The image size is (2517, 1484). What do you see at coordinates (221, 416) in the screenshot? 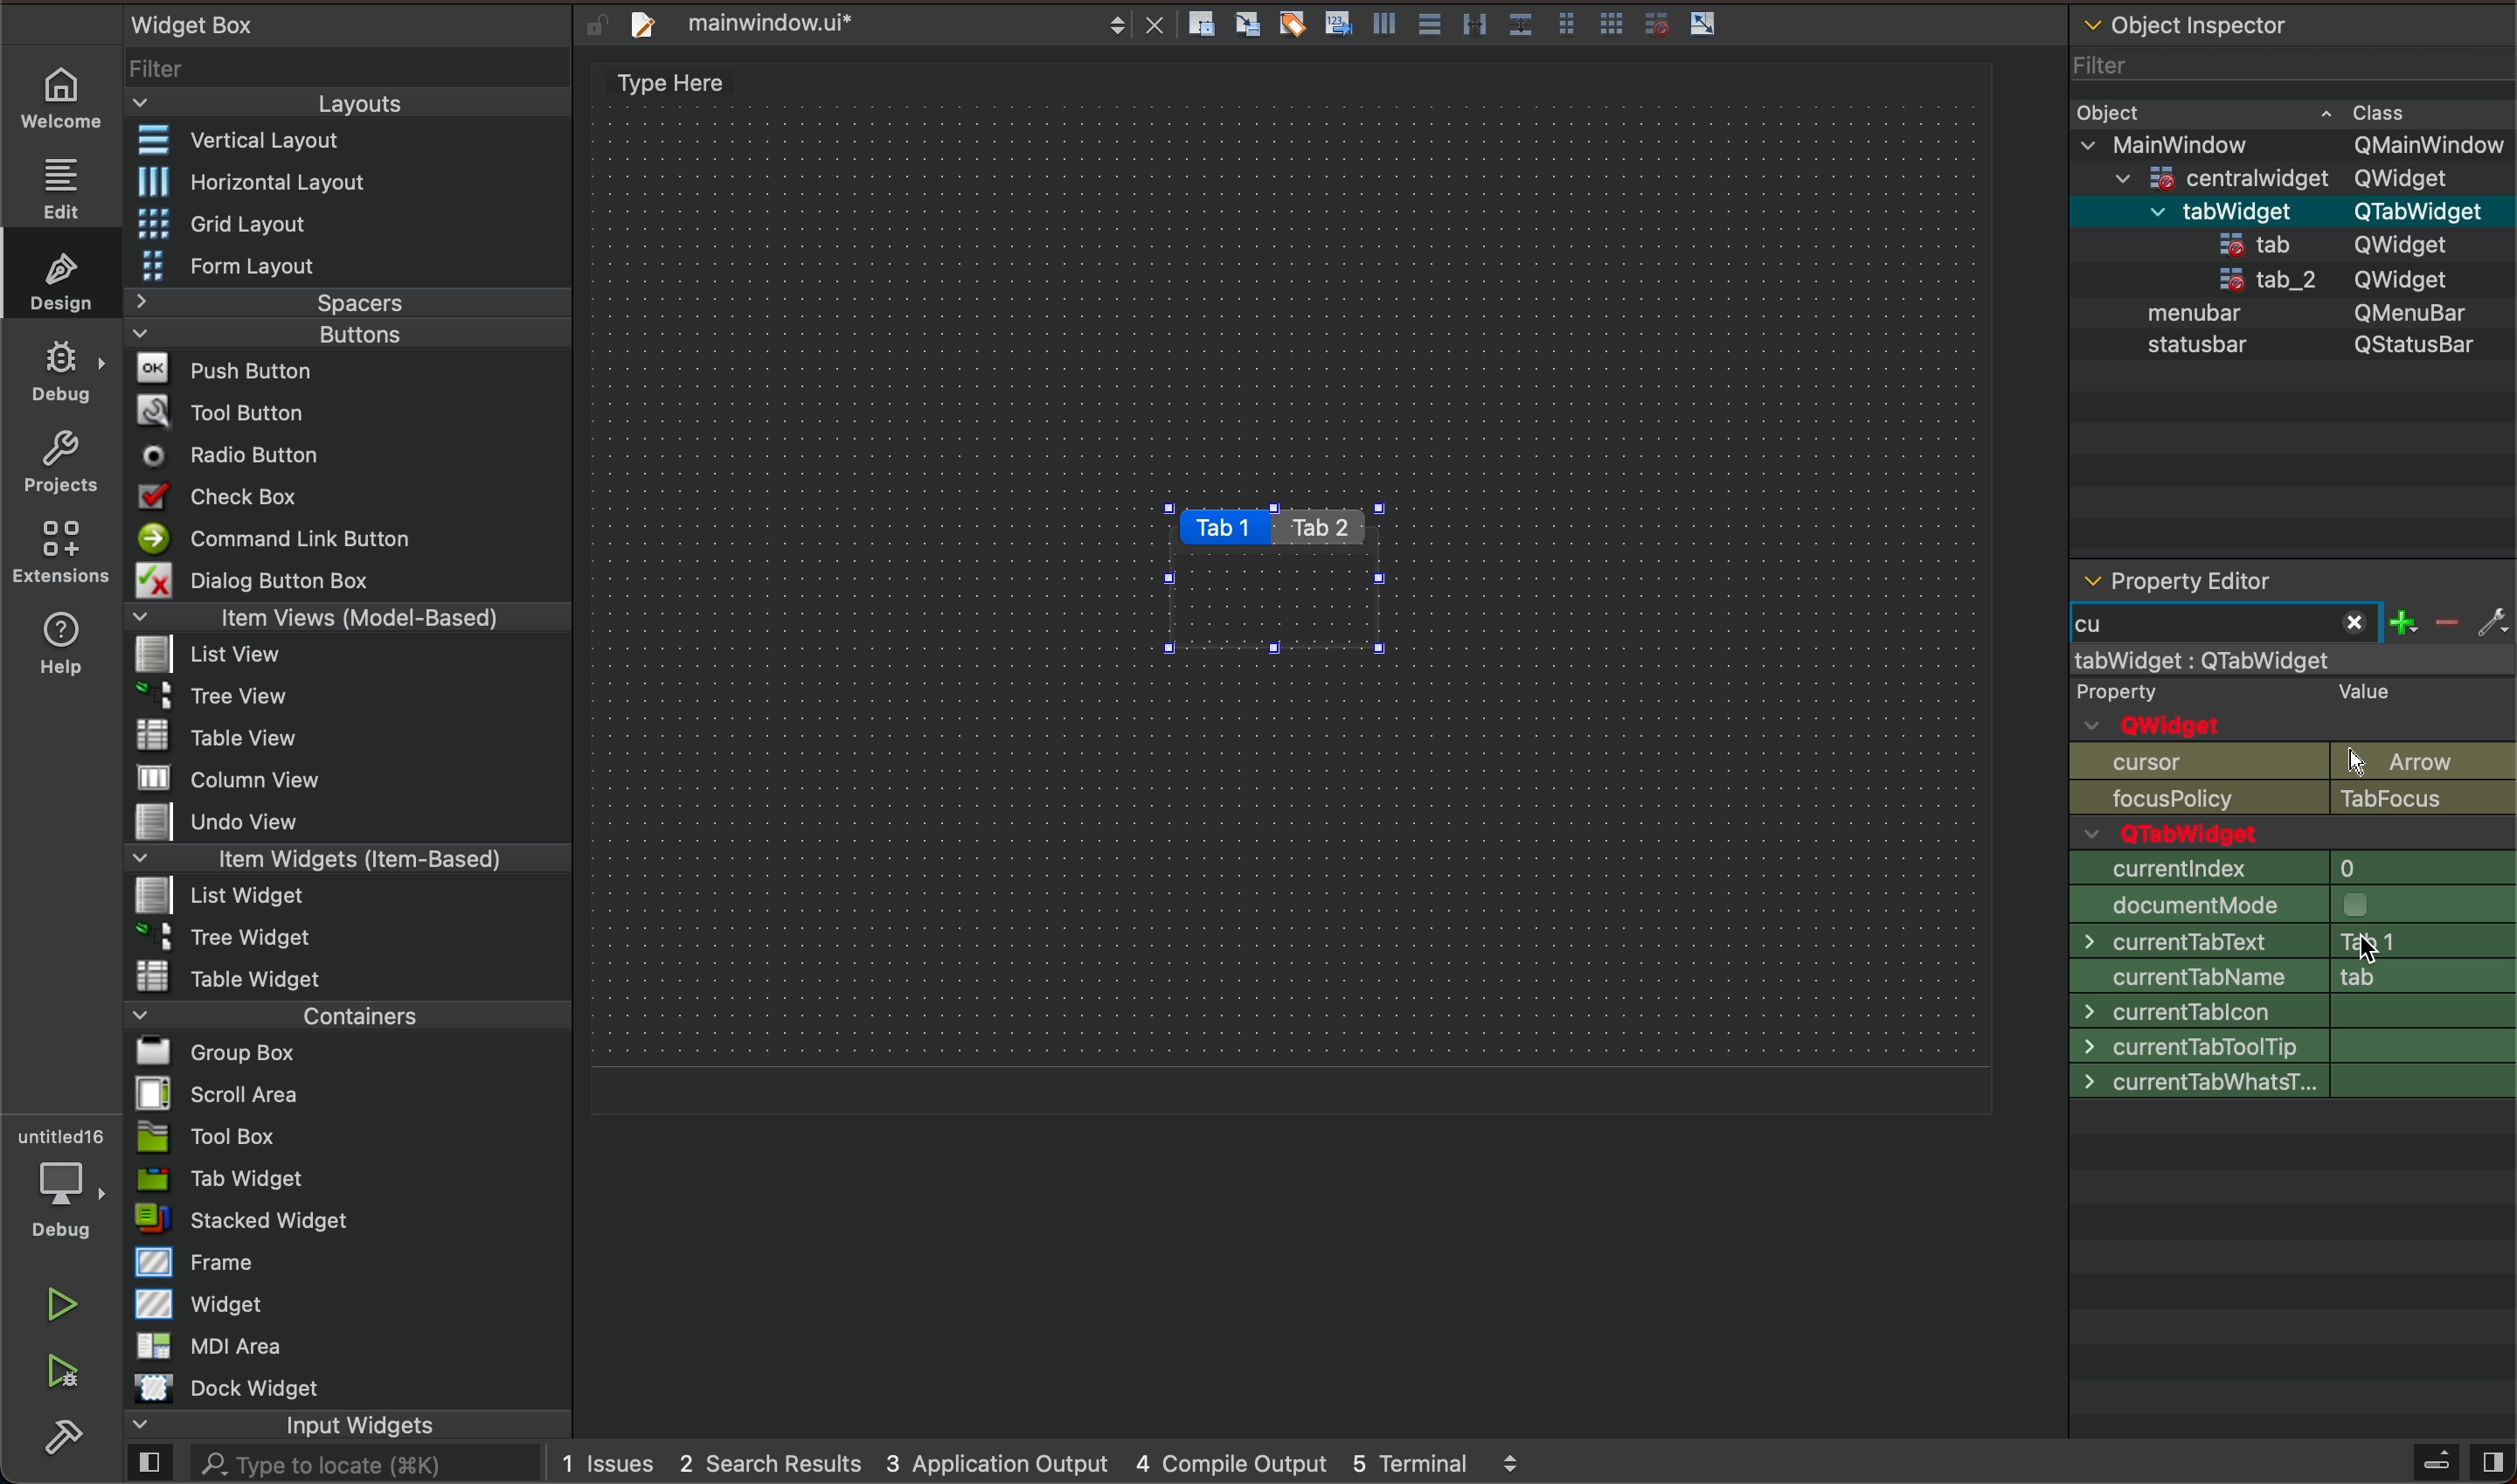
I see `Tool Button` at bounding box center [221, 416].